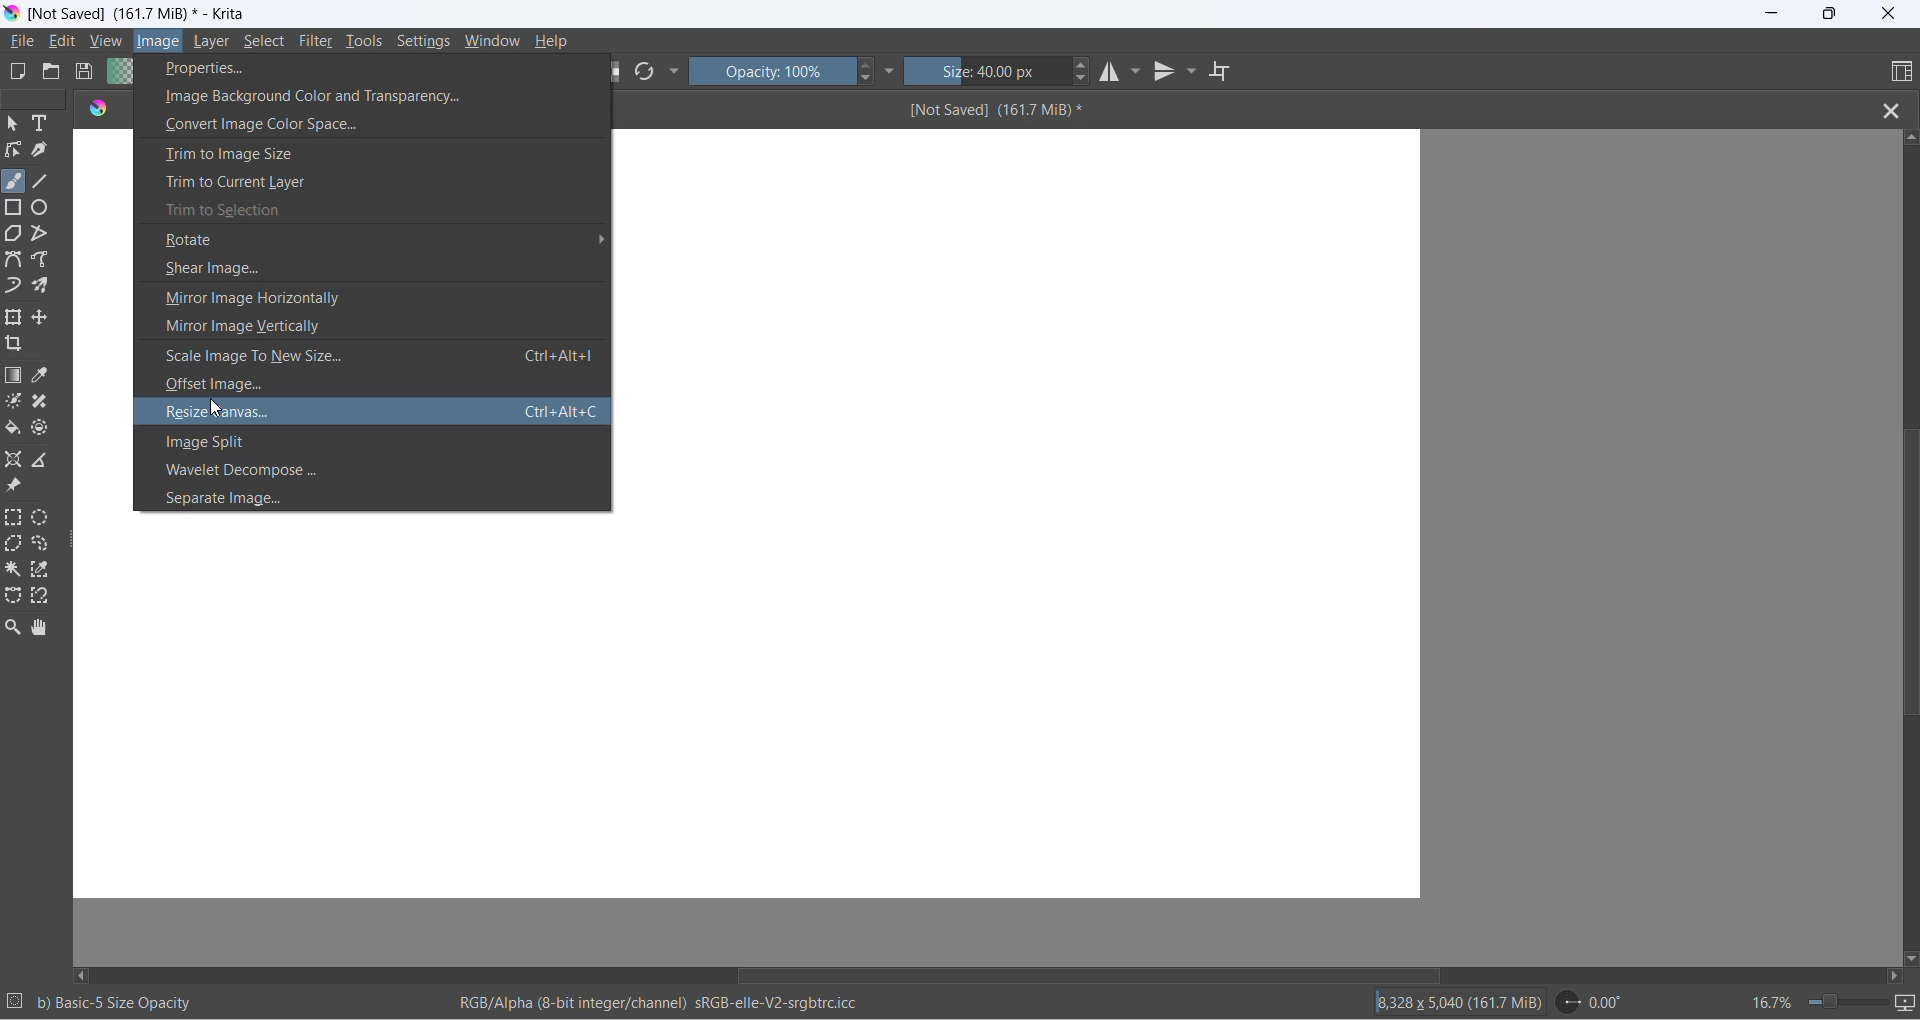 The height and width of the screenshot is (1020, 1920). I want to click on zoom percentage, so click(1770, 1000).